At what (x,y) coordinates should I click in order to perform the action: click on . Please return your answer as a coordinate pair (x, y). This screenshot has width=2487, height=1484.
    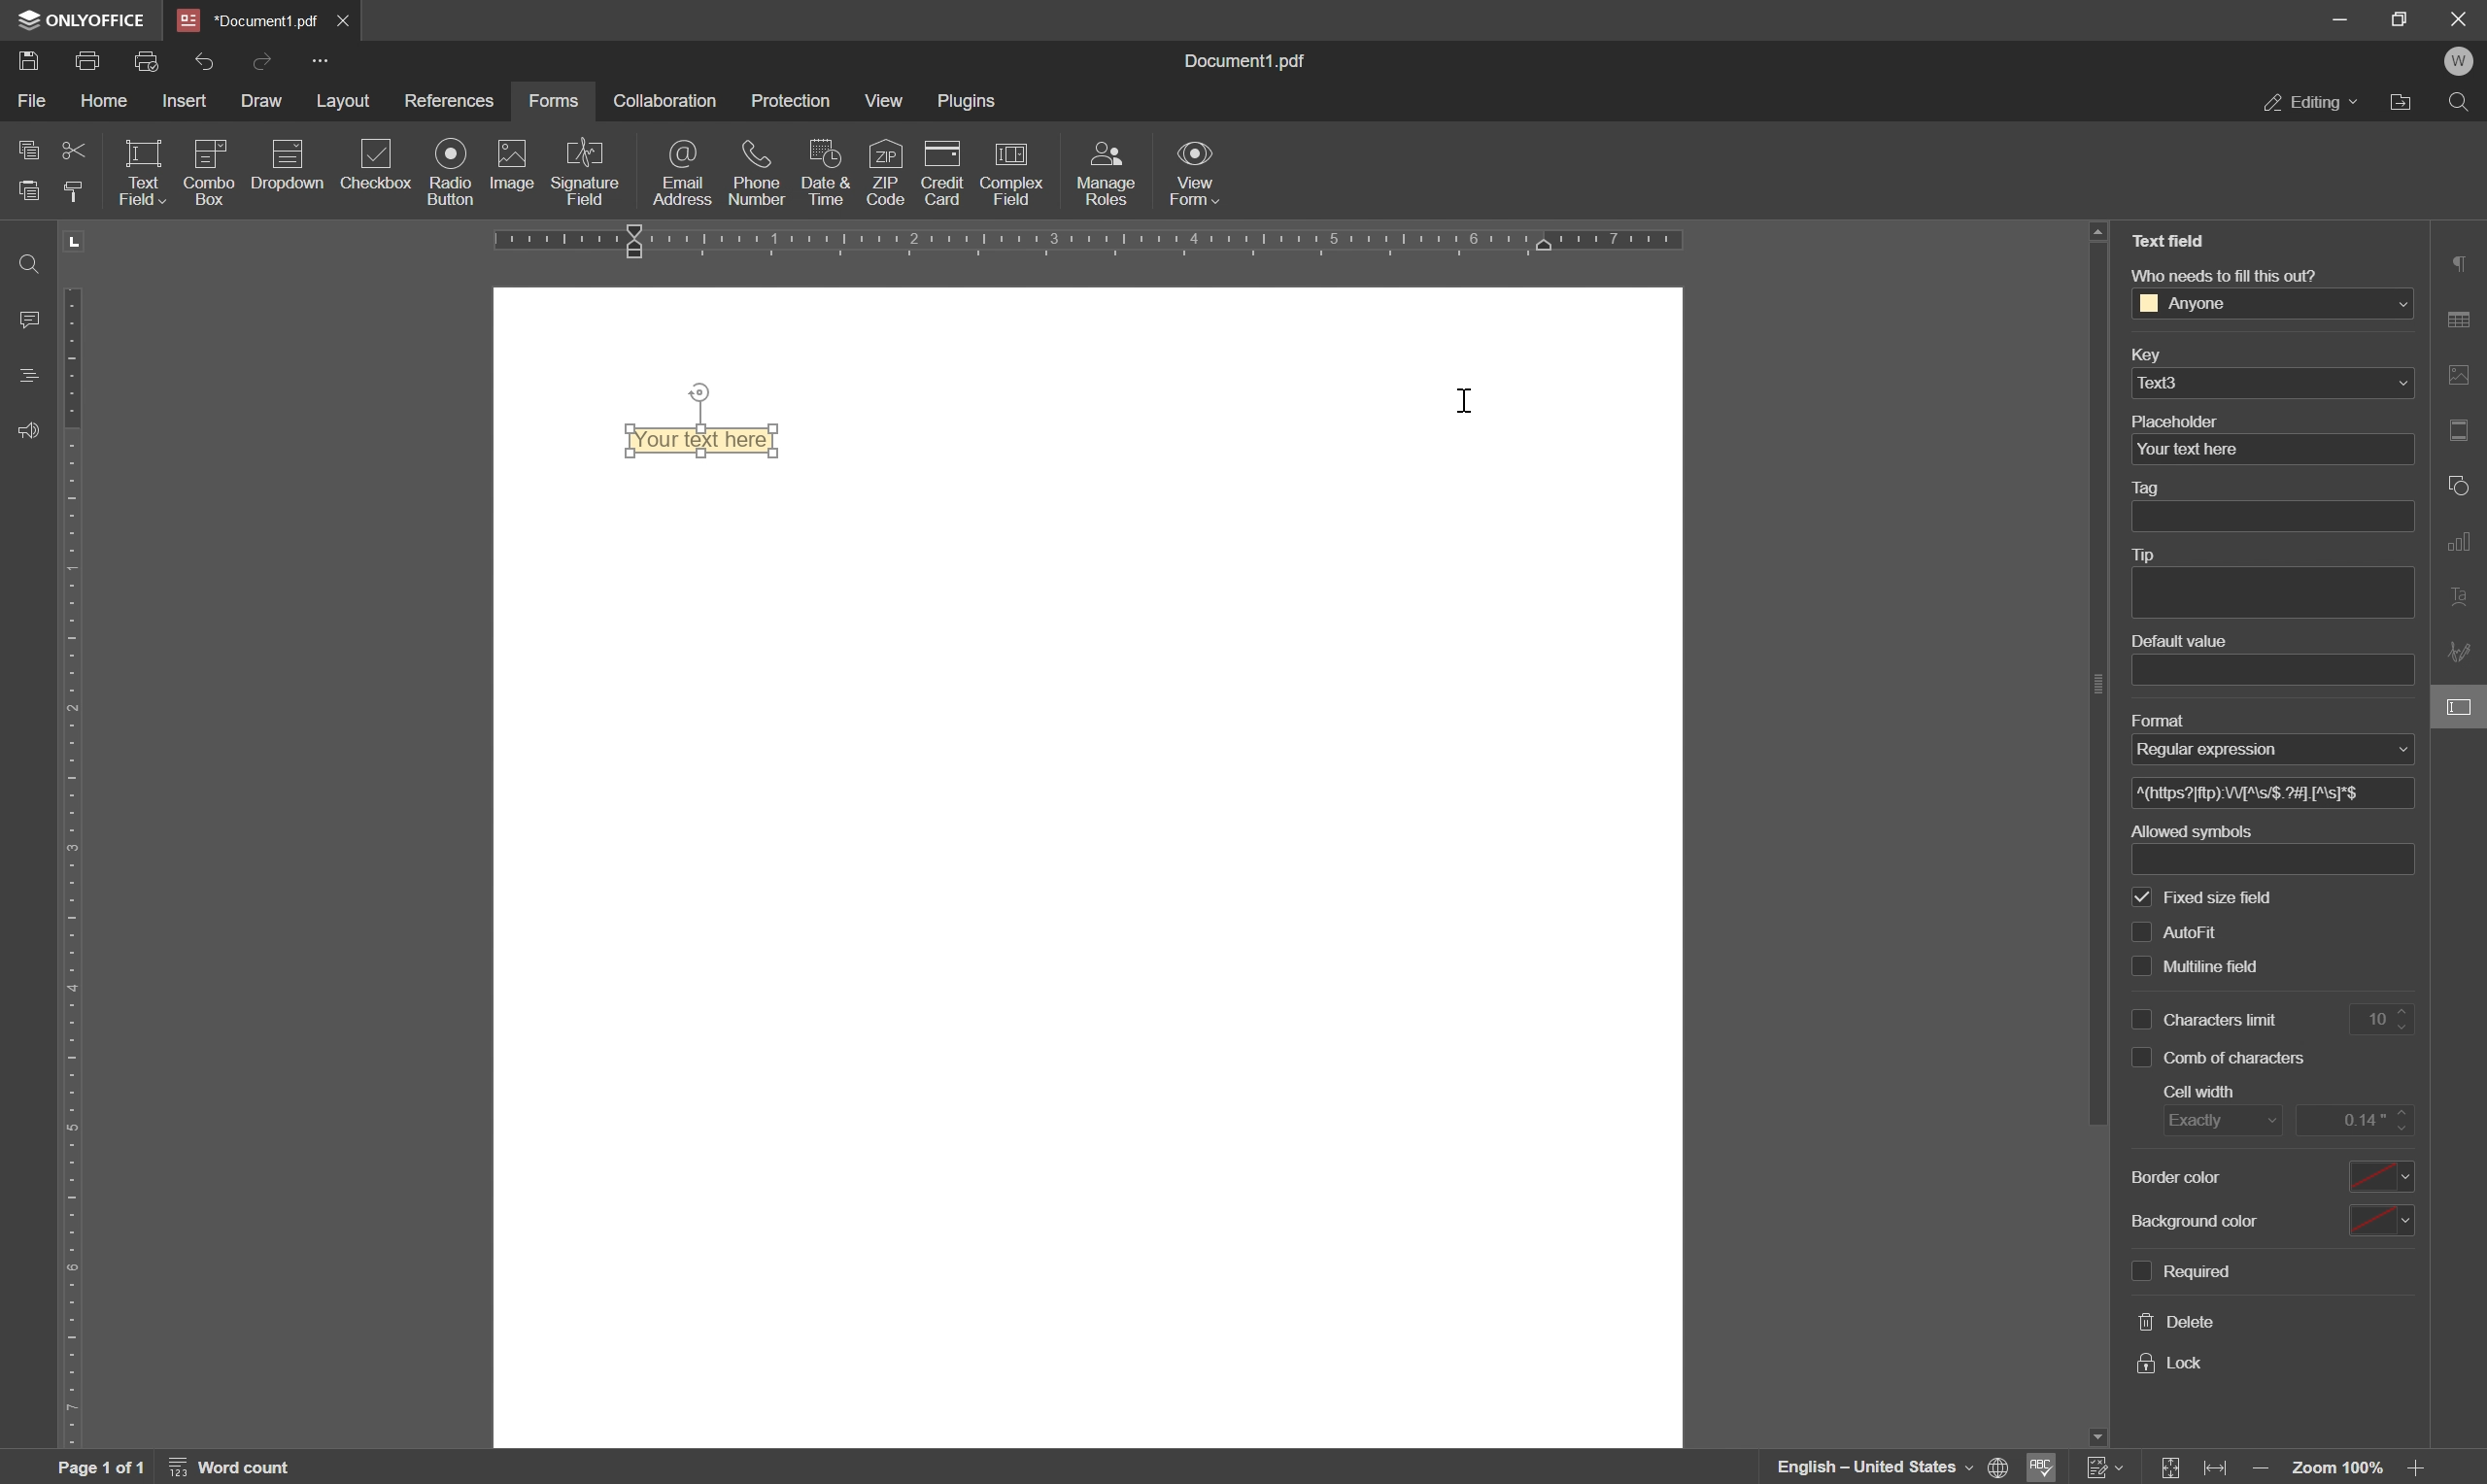
    Looking at the image, I should click on (1254, 62).